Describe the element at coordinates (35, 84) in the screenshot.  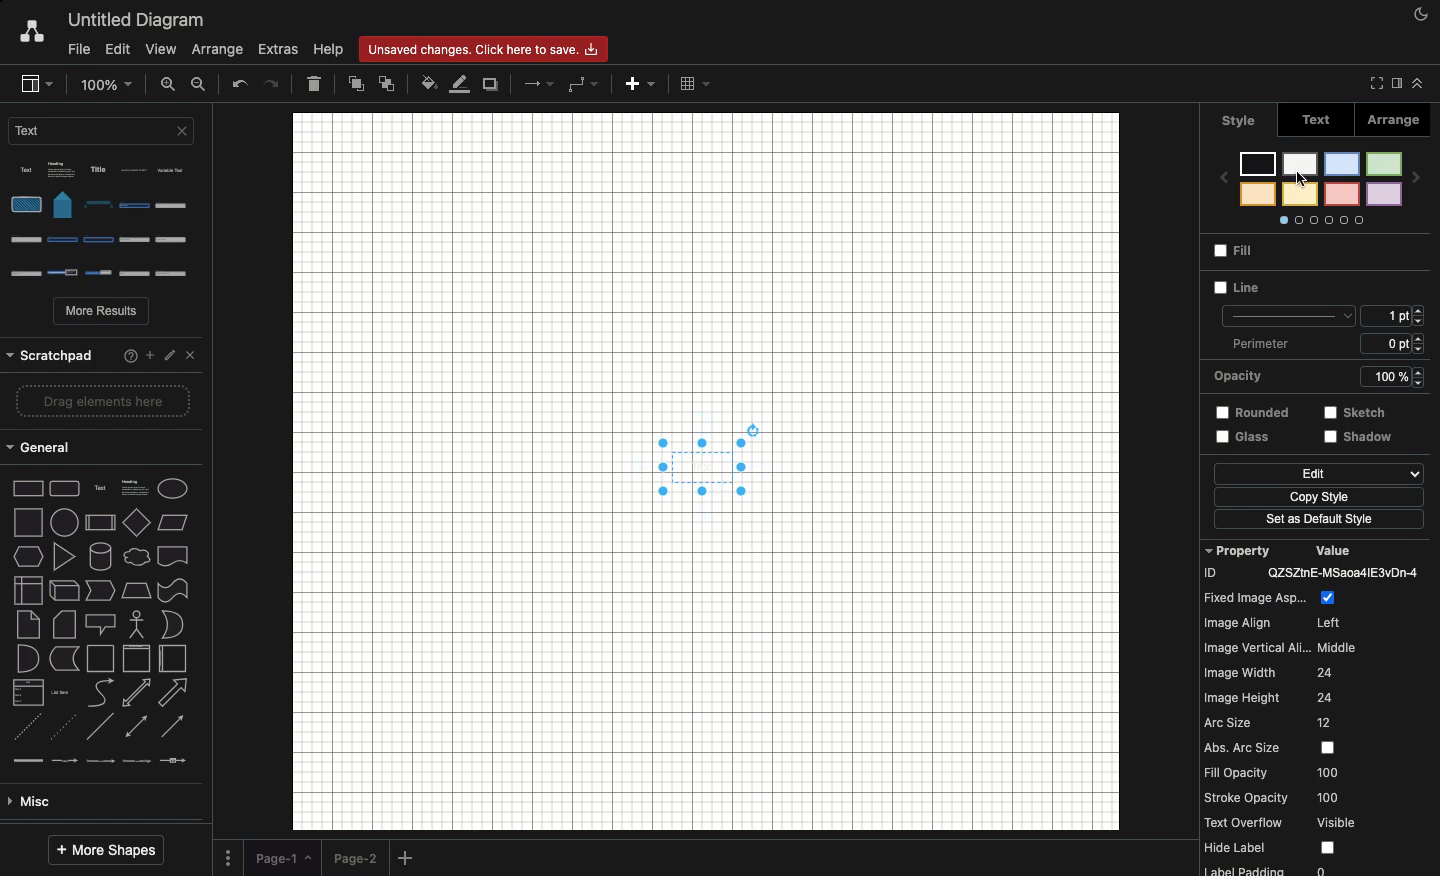
I see `Sidebar` at that location.